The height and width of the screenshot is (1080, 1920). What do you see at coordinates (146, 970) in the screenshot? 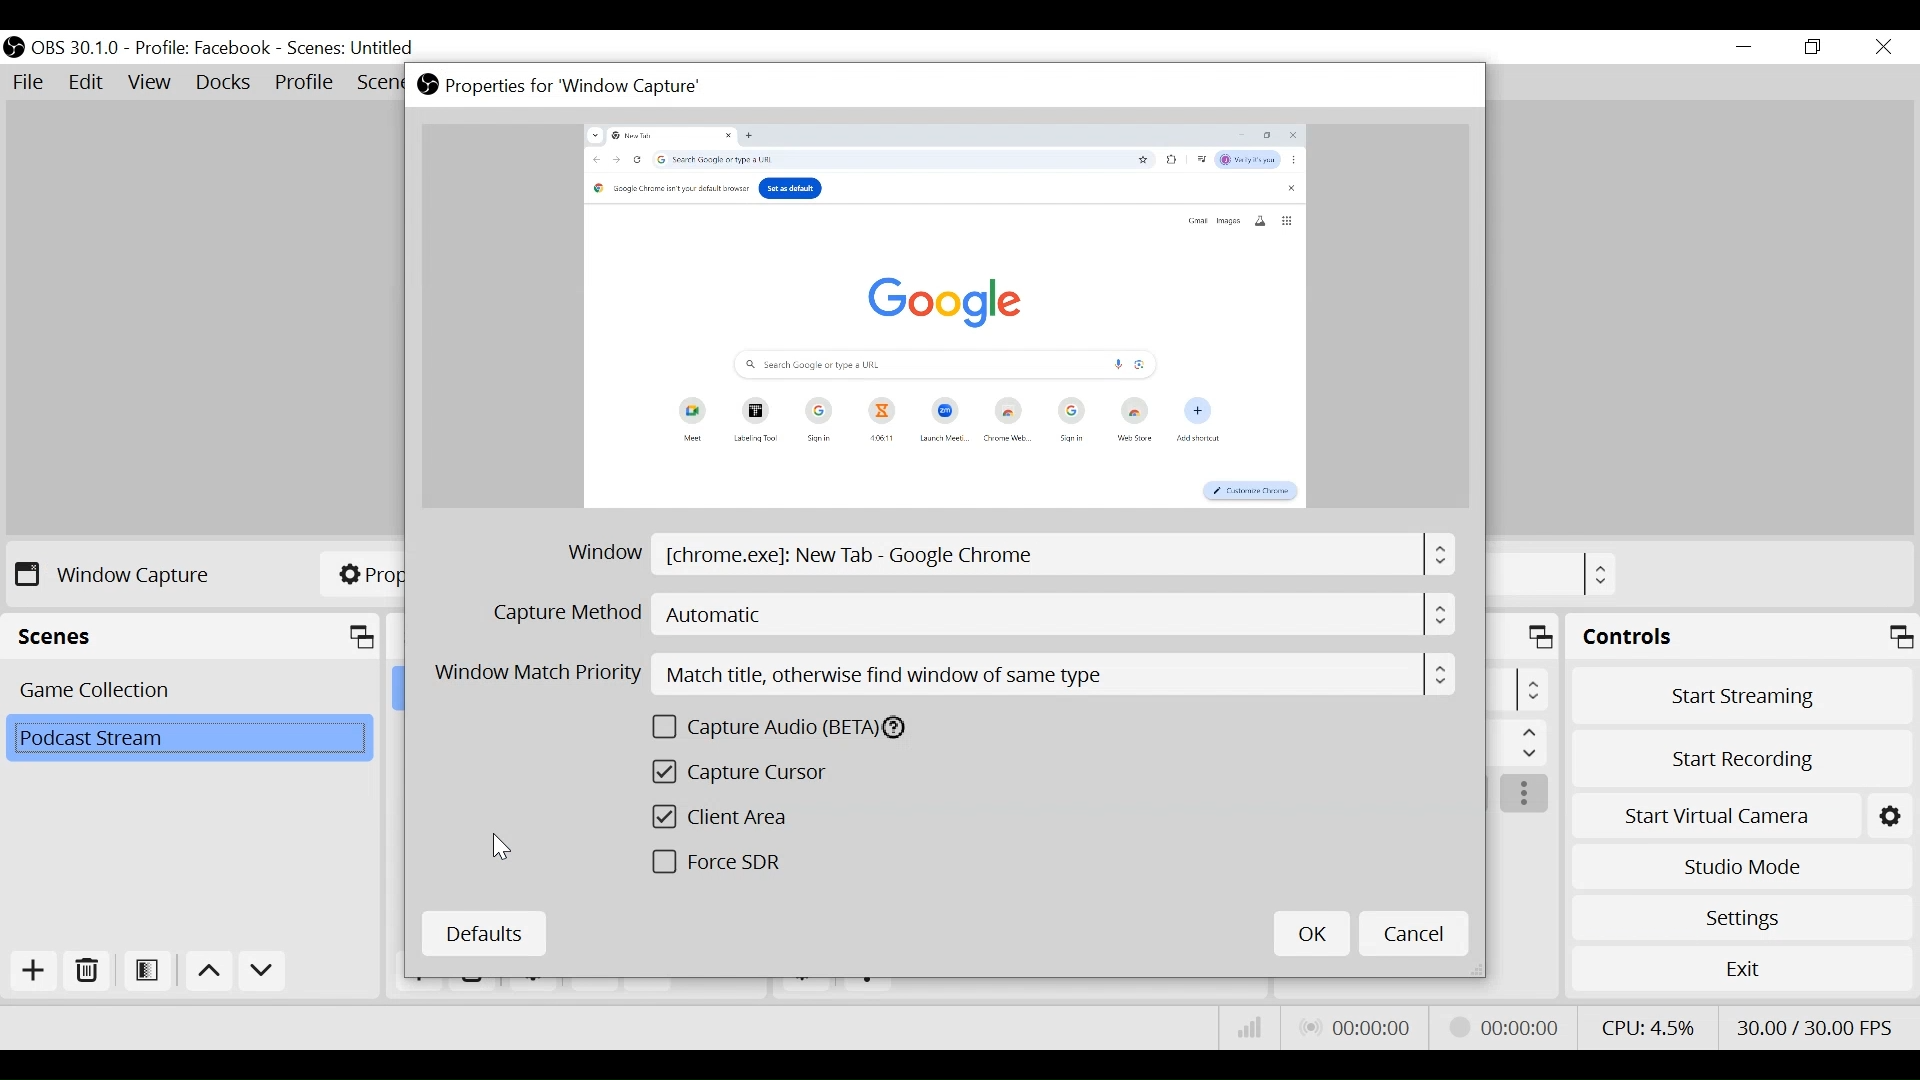
I see `Open Scene Filter` at bounding box center [146, 970].